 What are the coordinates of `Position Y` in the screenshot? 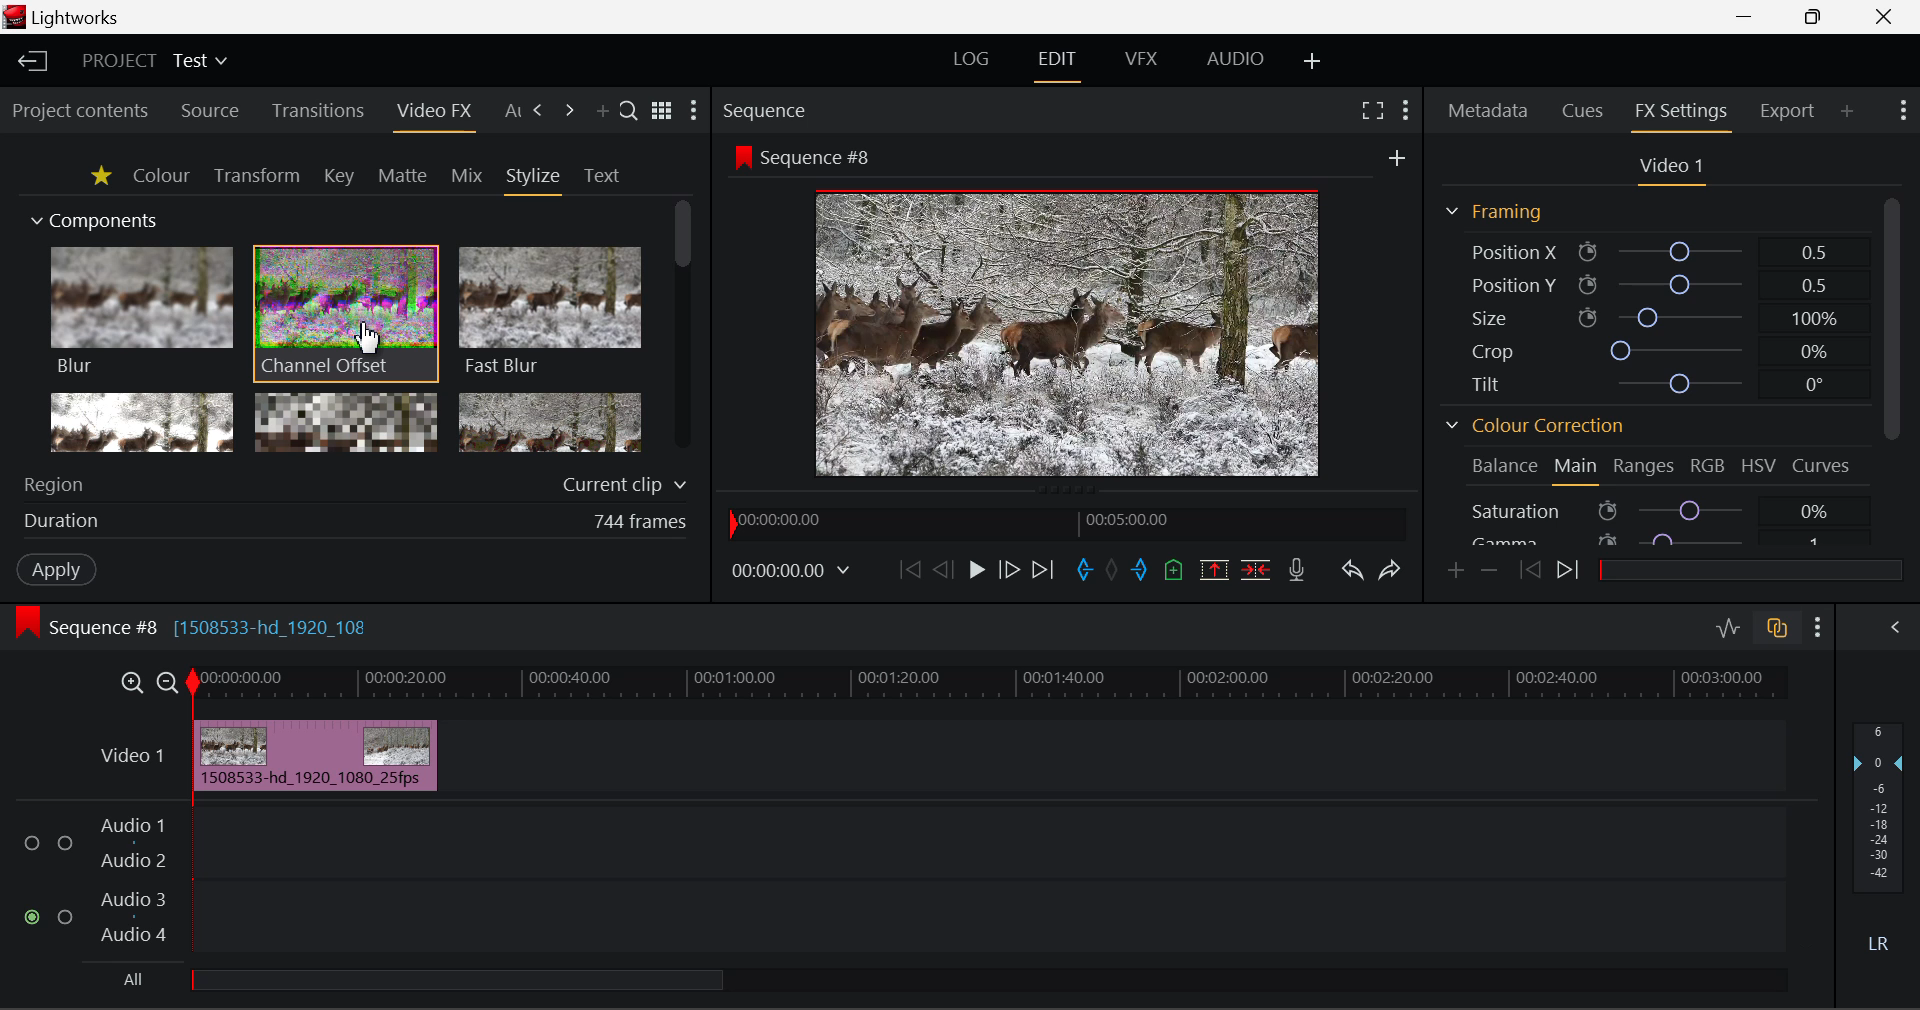 It's located at (1648, 284).